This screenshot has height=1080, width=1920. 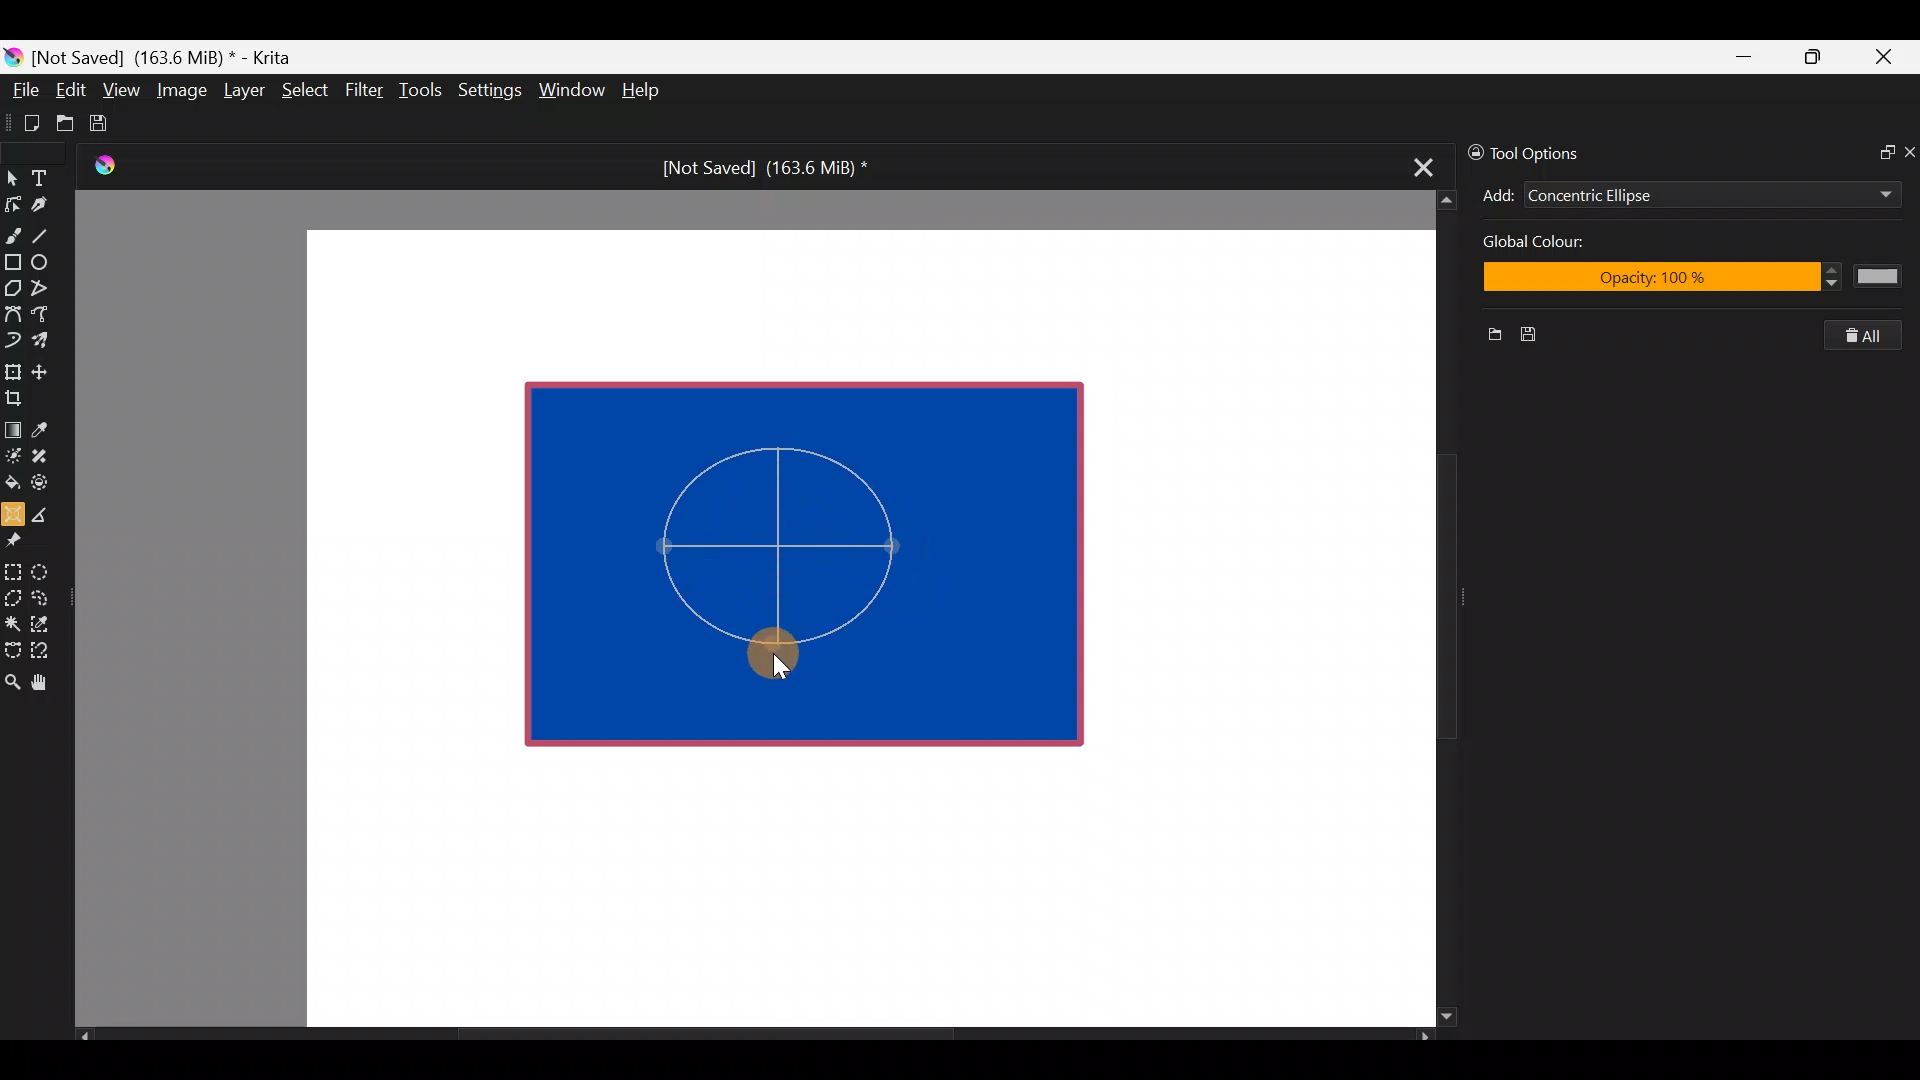 I want to click on Smart patch tool, so click(x=46, y=455).